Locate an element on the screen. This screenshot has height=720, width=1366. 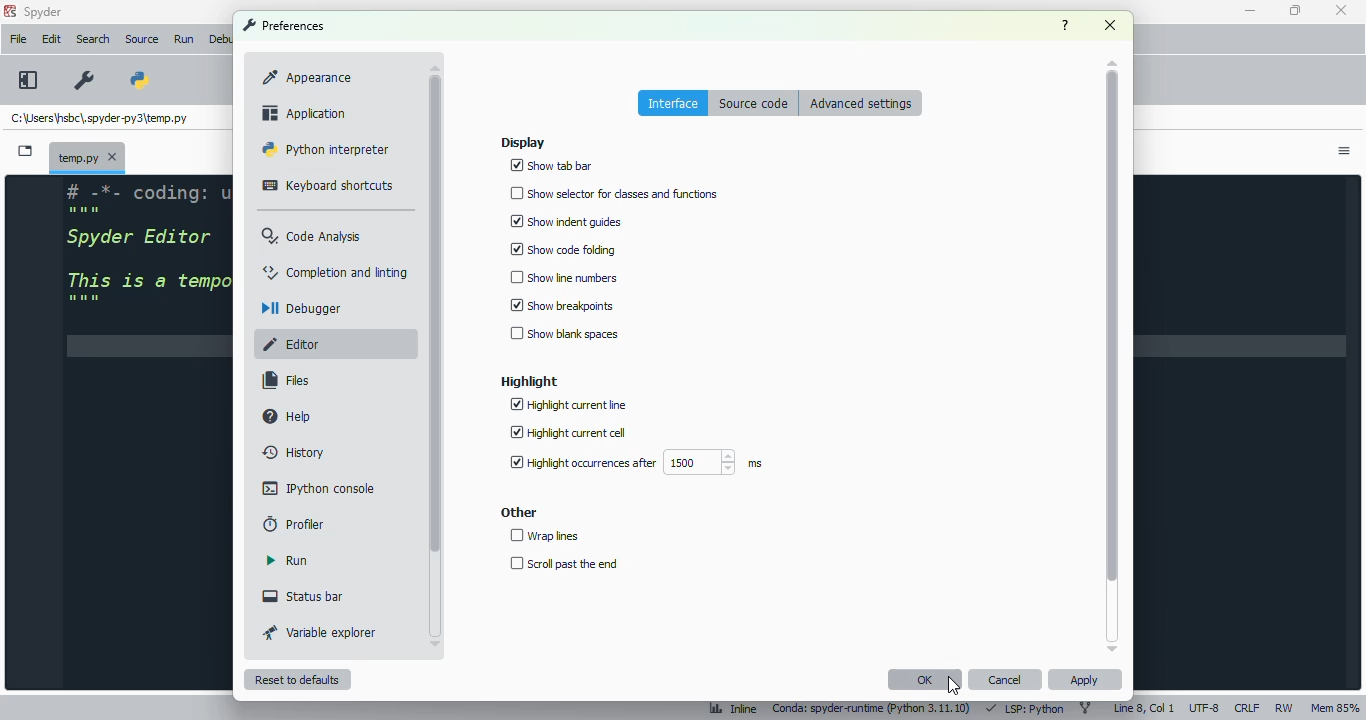
interface  is located at coordinates (673, 102).